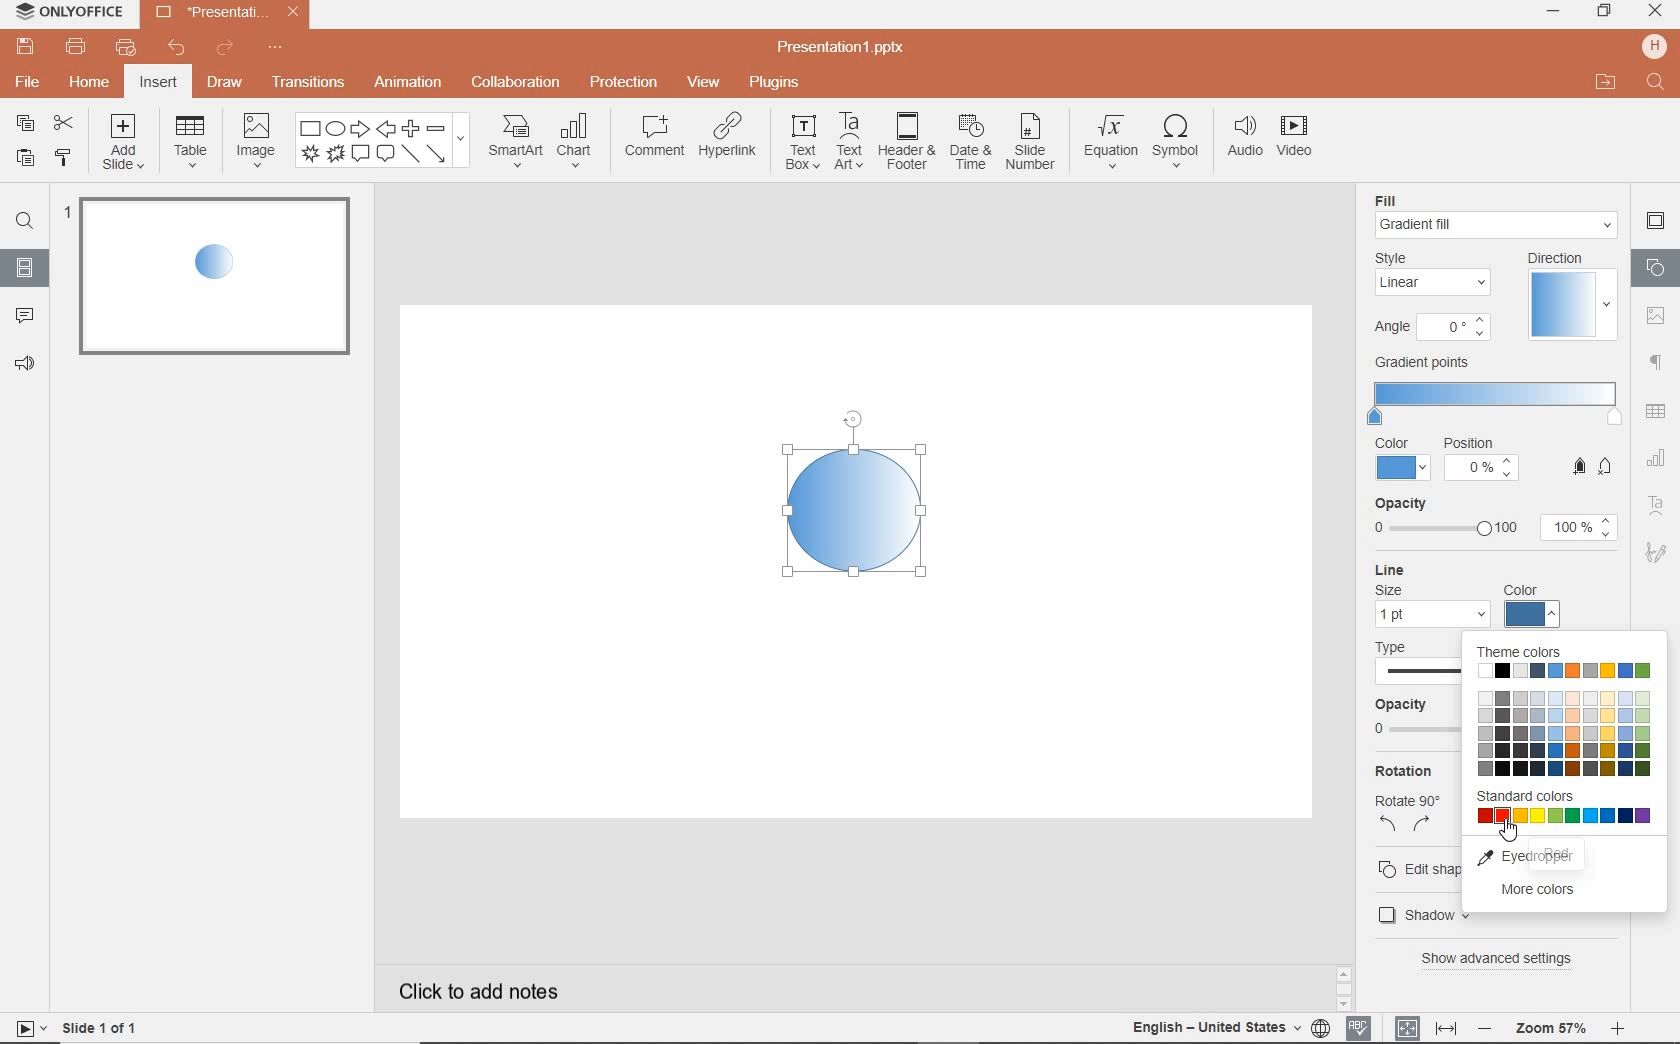 This screenshot has width=1680, height=1044. What do you see at coordinates (225, 13) in the screenshot?
I see `file name` at bounding box center [225, 13].